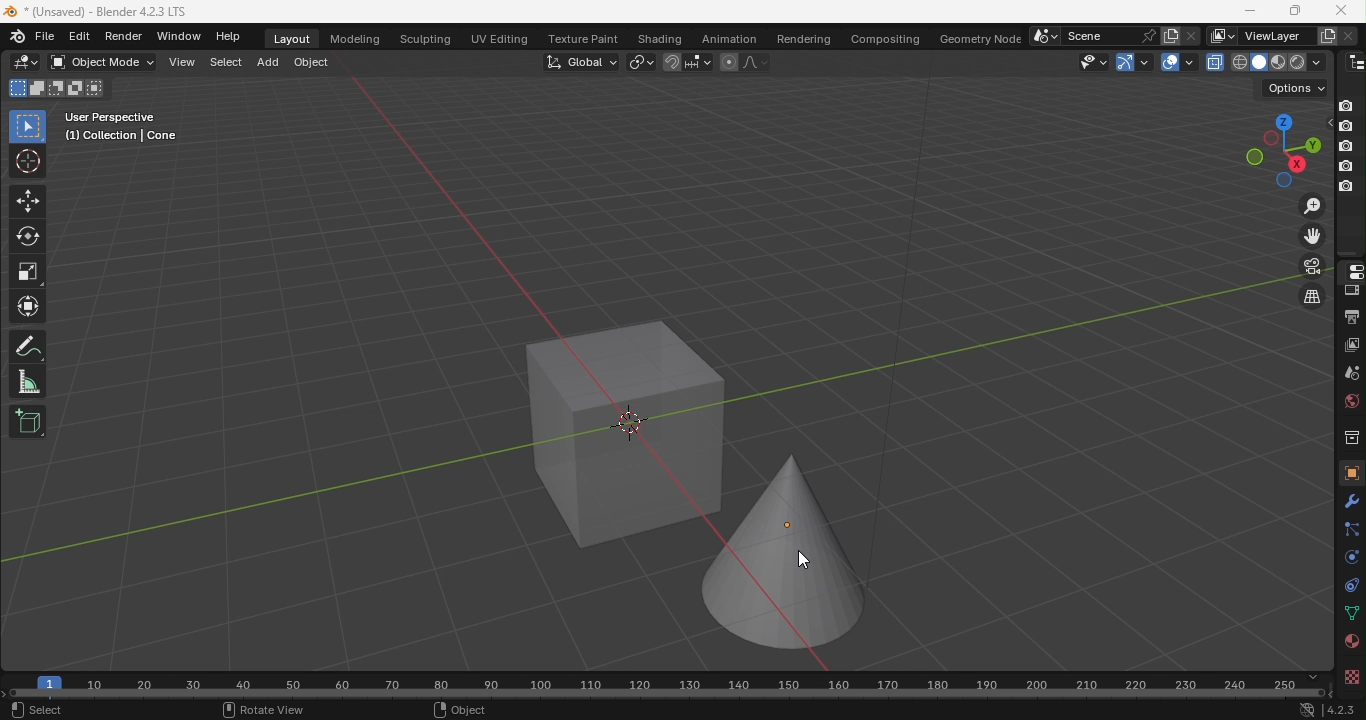 This screenshot has height=720, width=1366. I want to click on View layer, so click(1353, 344).